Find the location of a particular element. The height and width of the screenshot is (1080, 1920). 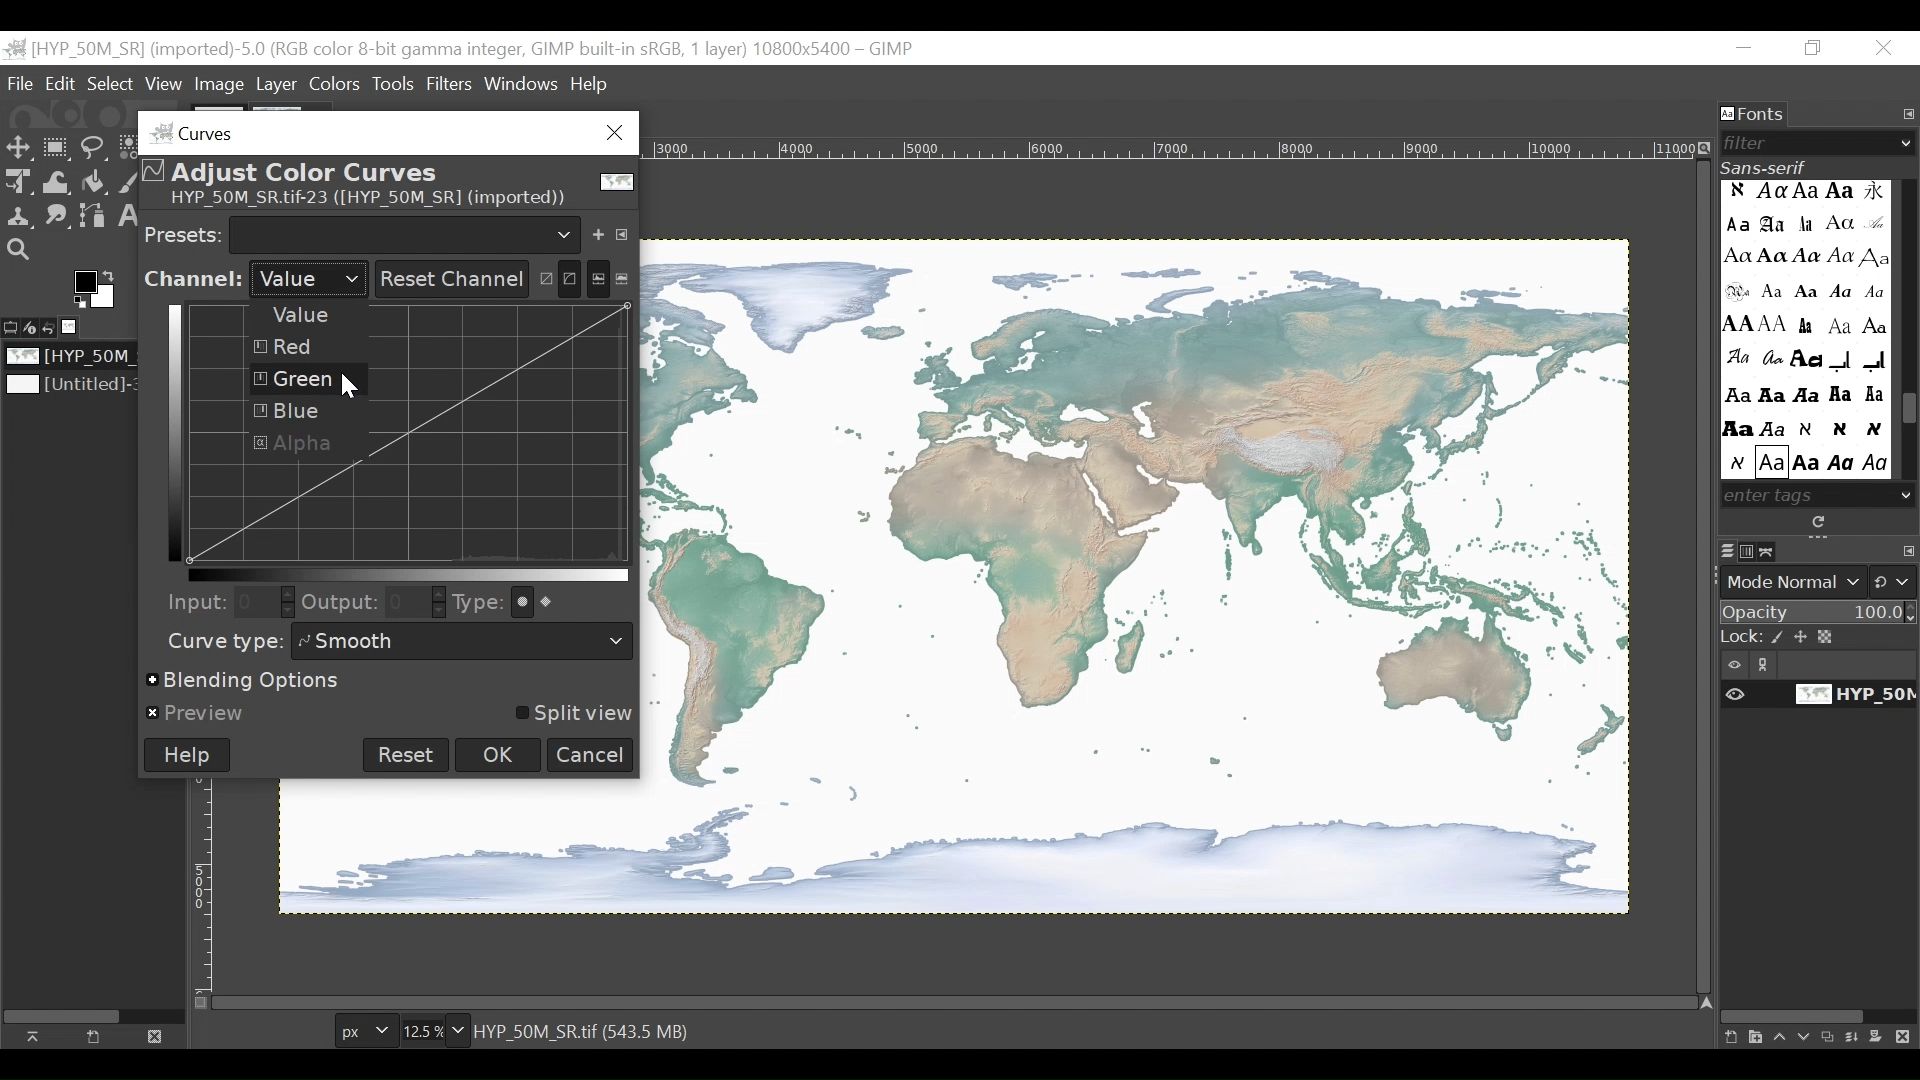

Help is located at coordinates (590, 86).